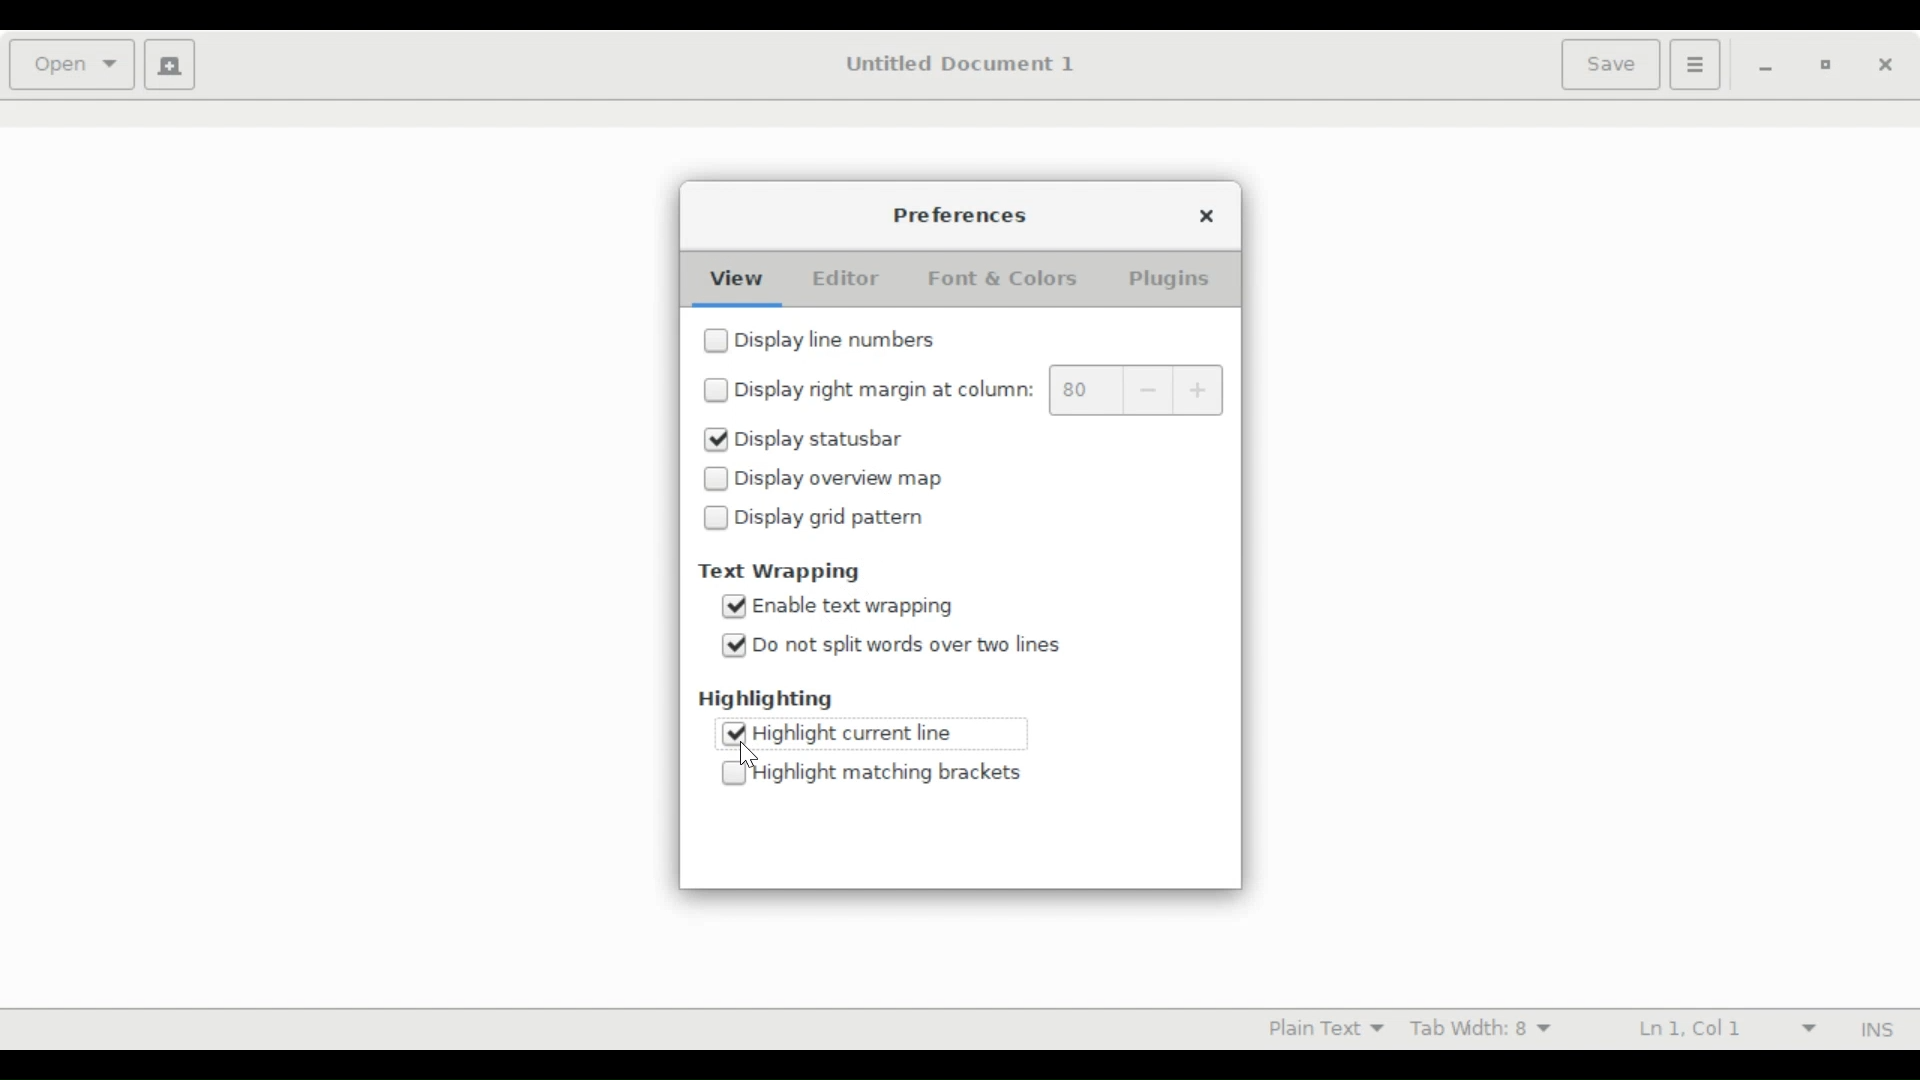 This screenshot has height=1080, width=1920. Describe the element at coordinates (732, 734) in the screenshot. I see `checked checkbox` at that location.